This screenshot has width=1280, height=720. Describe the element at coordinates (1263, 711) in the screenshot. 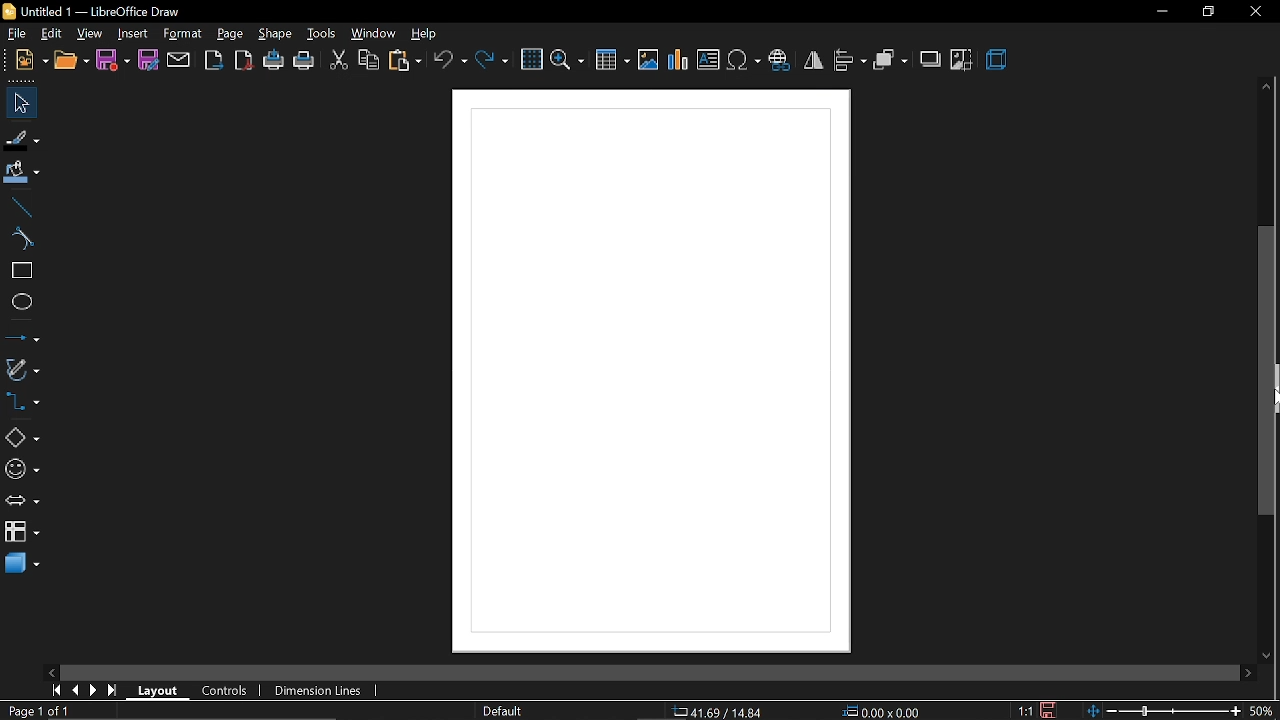

I see `current zoom` at that location.